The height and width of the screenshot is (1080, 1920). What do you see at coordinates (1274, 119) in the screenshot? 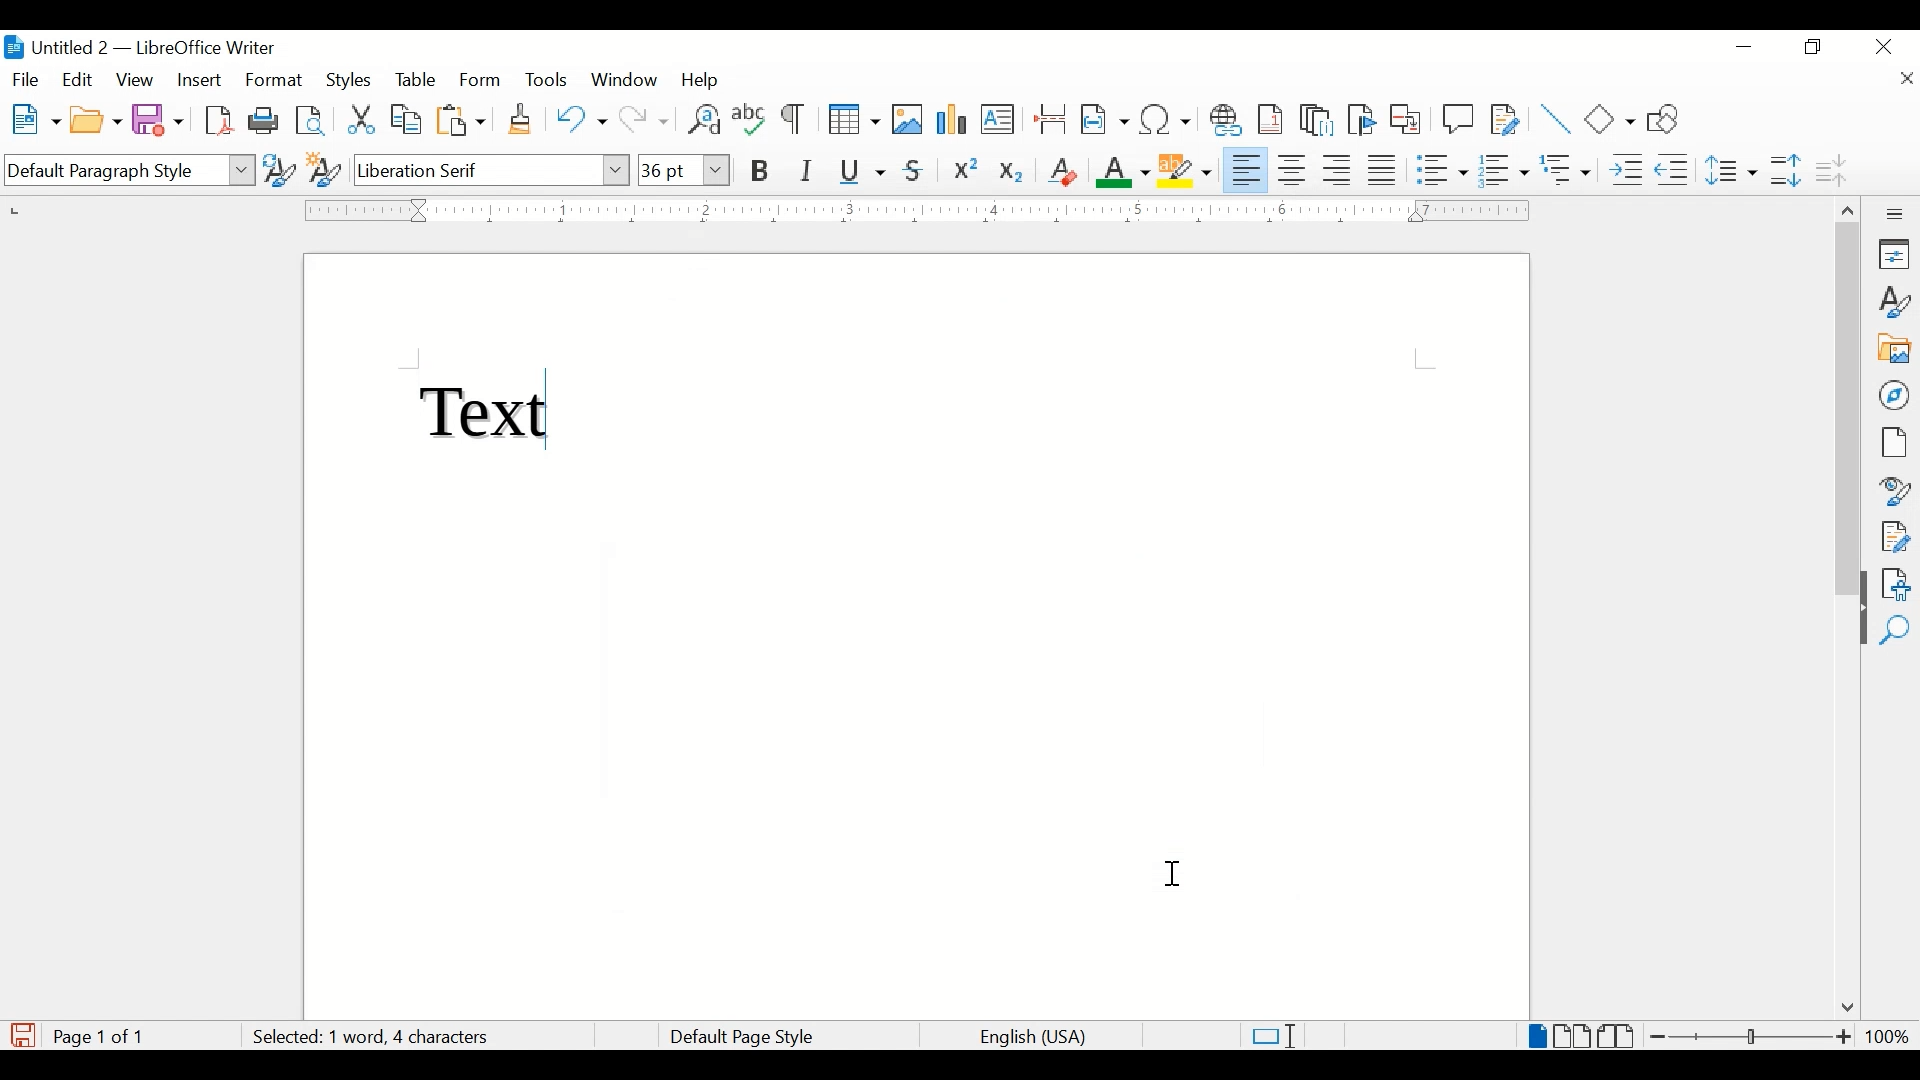
I see `insert footnote` at bounding box center [1274, 119].